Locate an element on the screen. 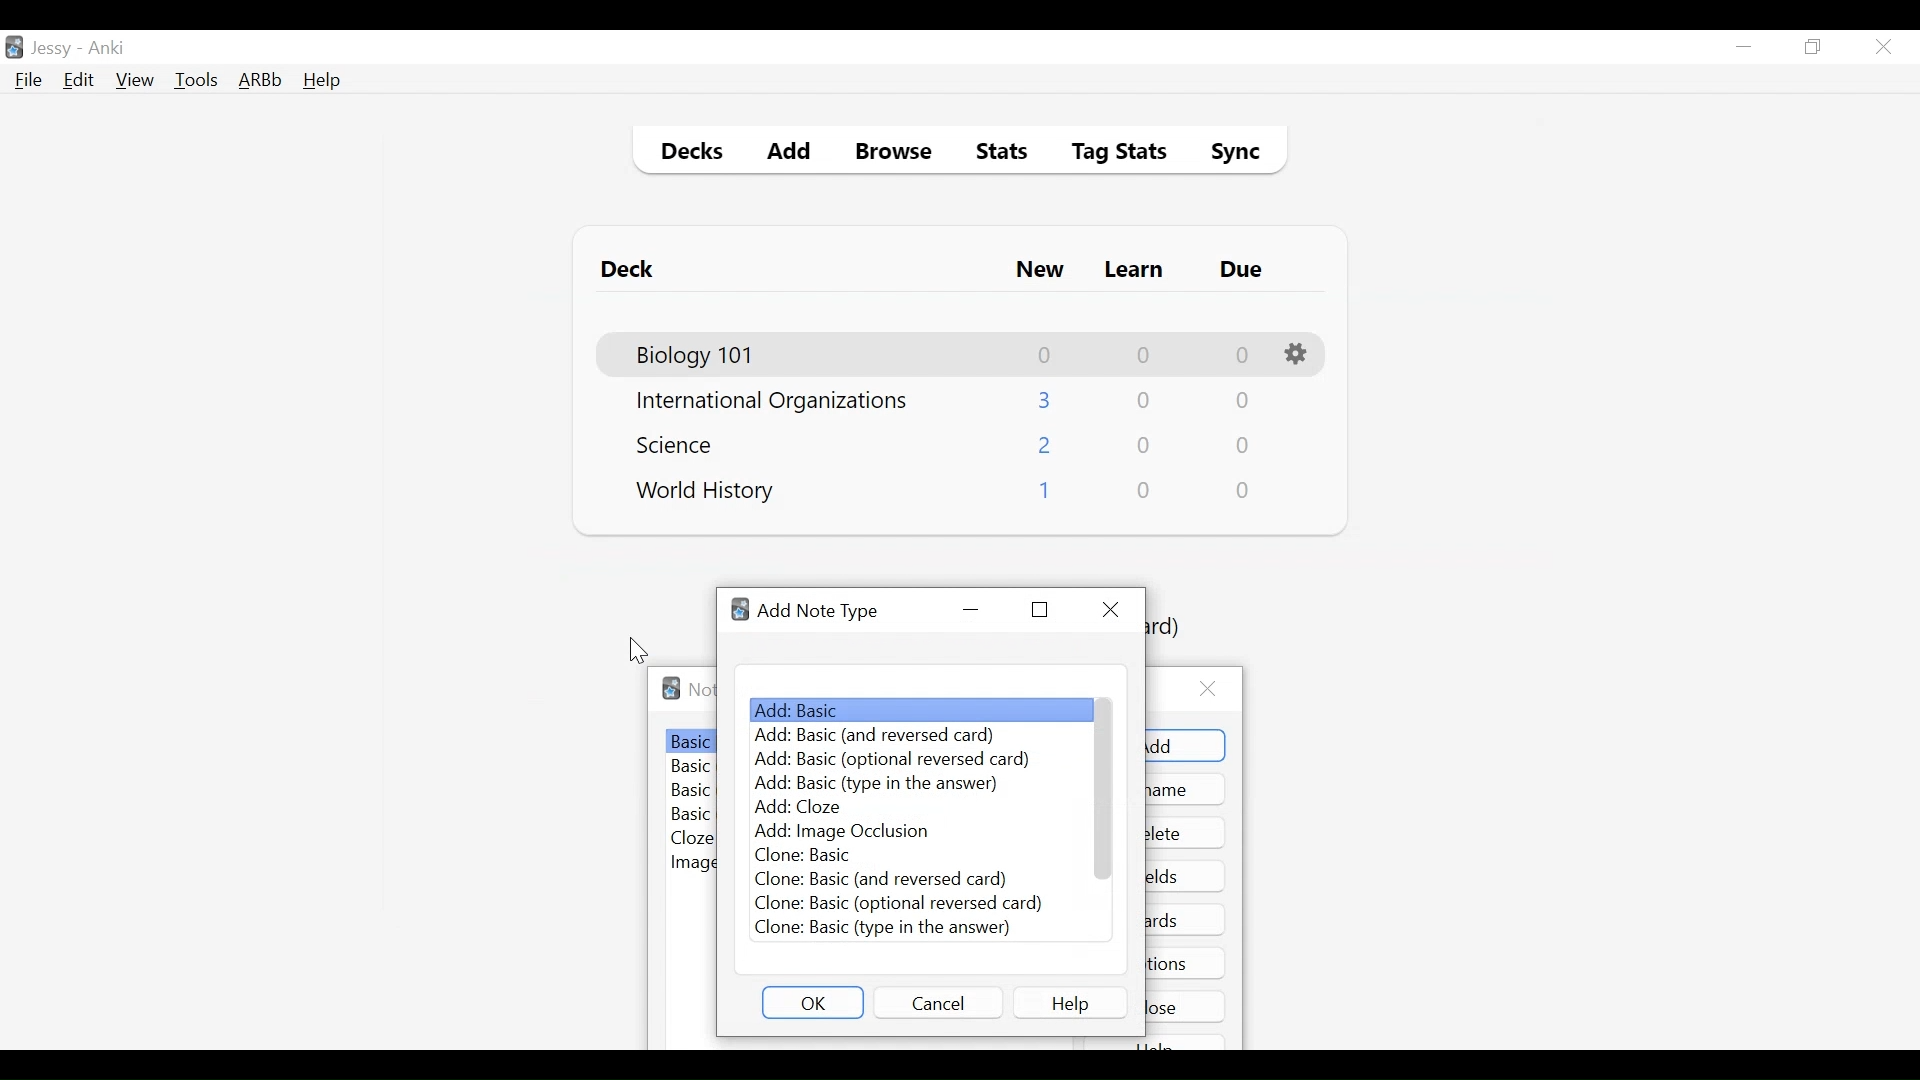 This screenshot has width=1920, height=1080. Clone: Basic (type in the answer) is located at coordinates (881, 928).